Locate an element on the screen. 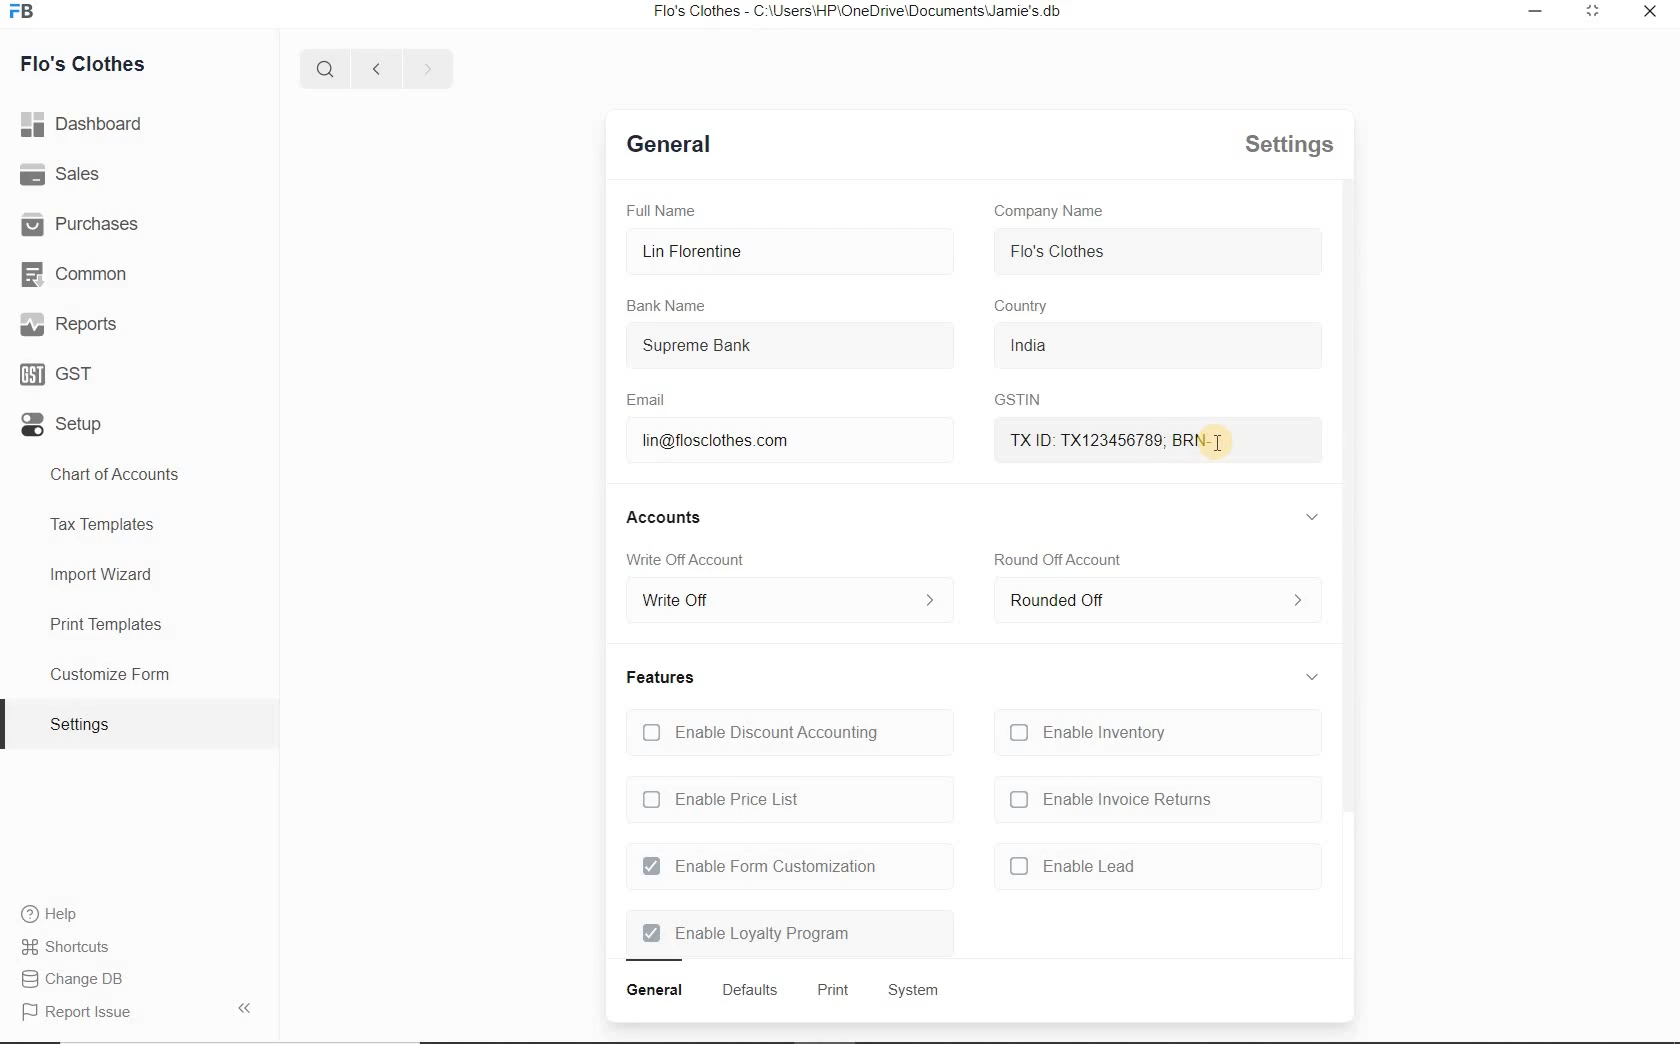 The height and width of the screenshot is (1044, 1680). Enable Inventory is located at coordinates (1094, 733).